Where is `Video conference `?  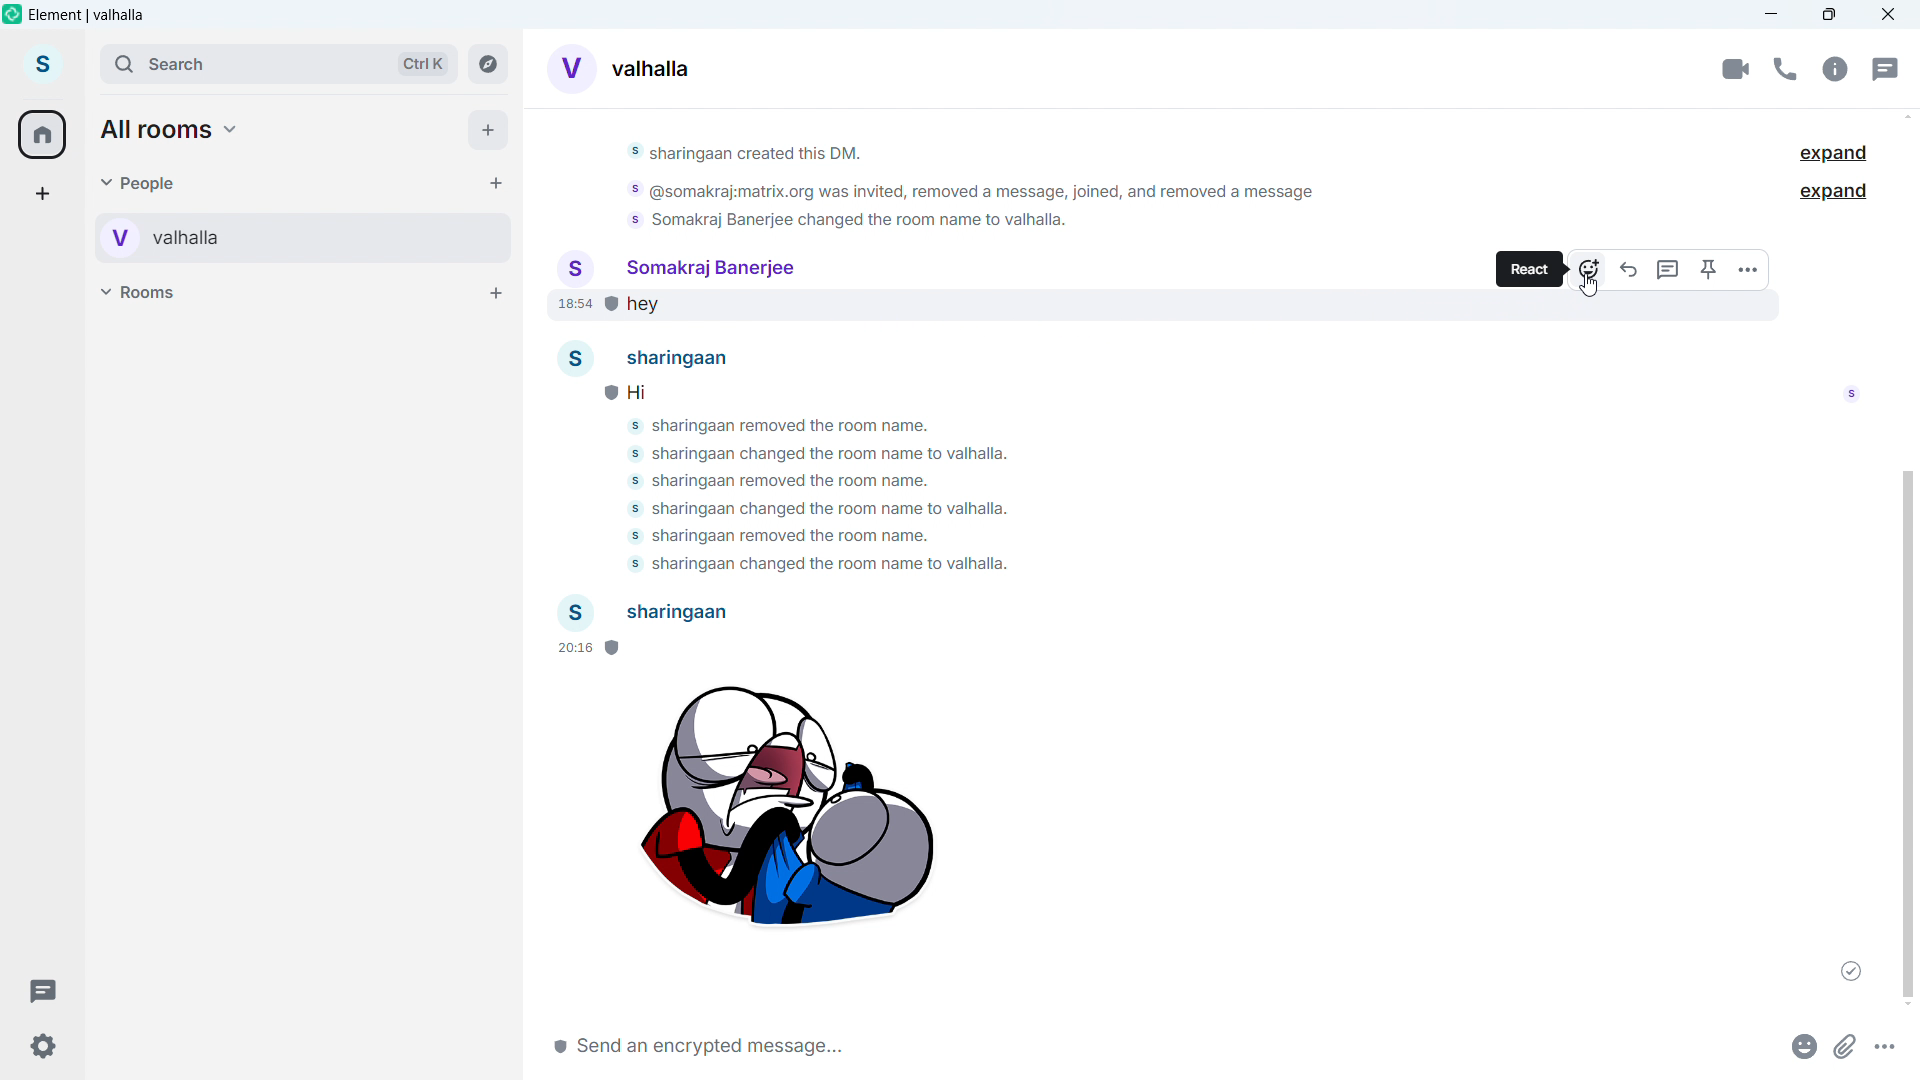
Video conference  is located at coordinates (1736, 69).